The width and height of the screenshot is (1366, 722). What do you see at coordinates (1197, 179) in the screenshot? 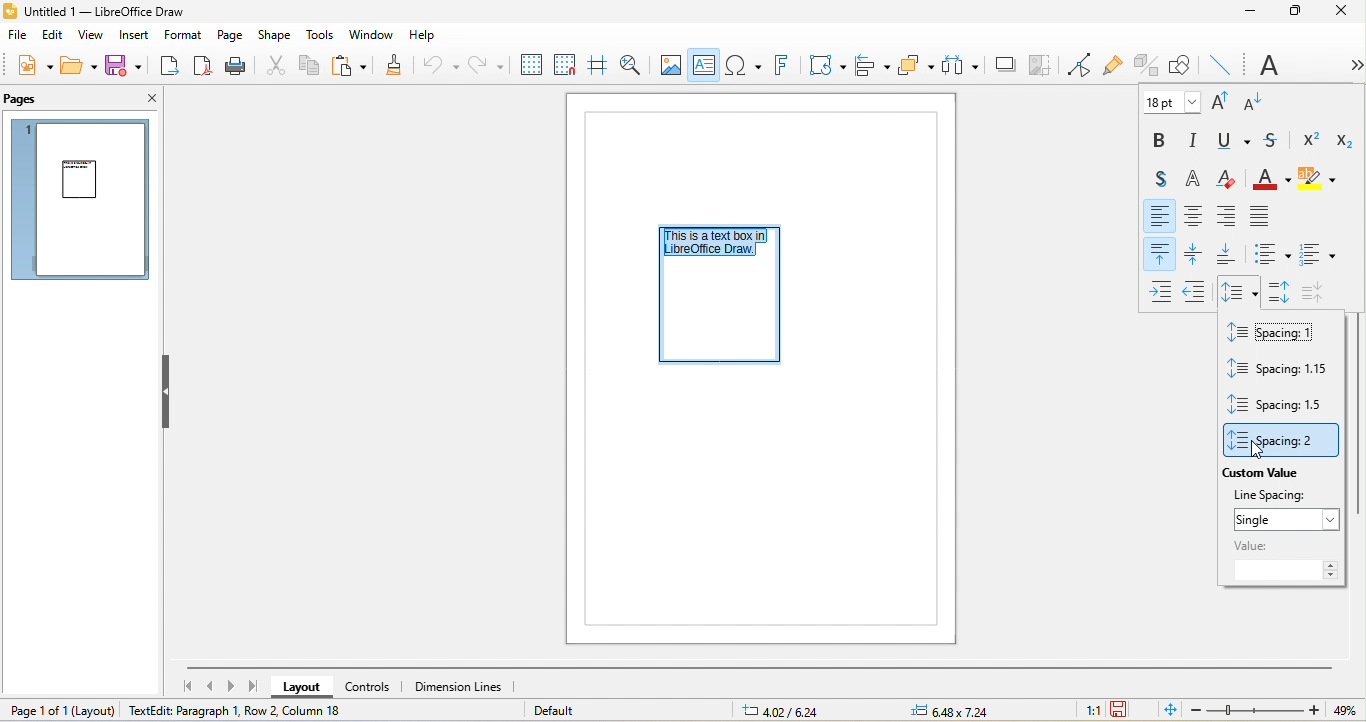
I see `apply outline` at bounding box center [1197, 179].